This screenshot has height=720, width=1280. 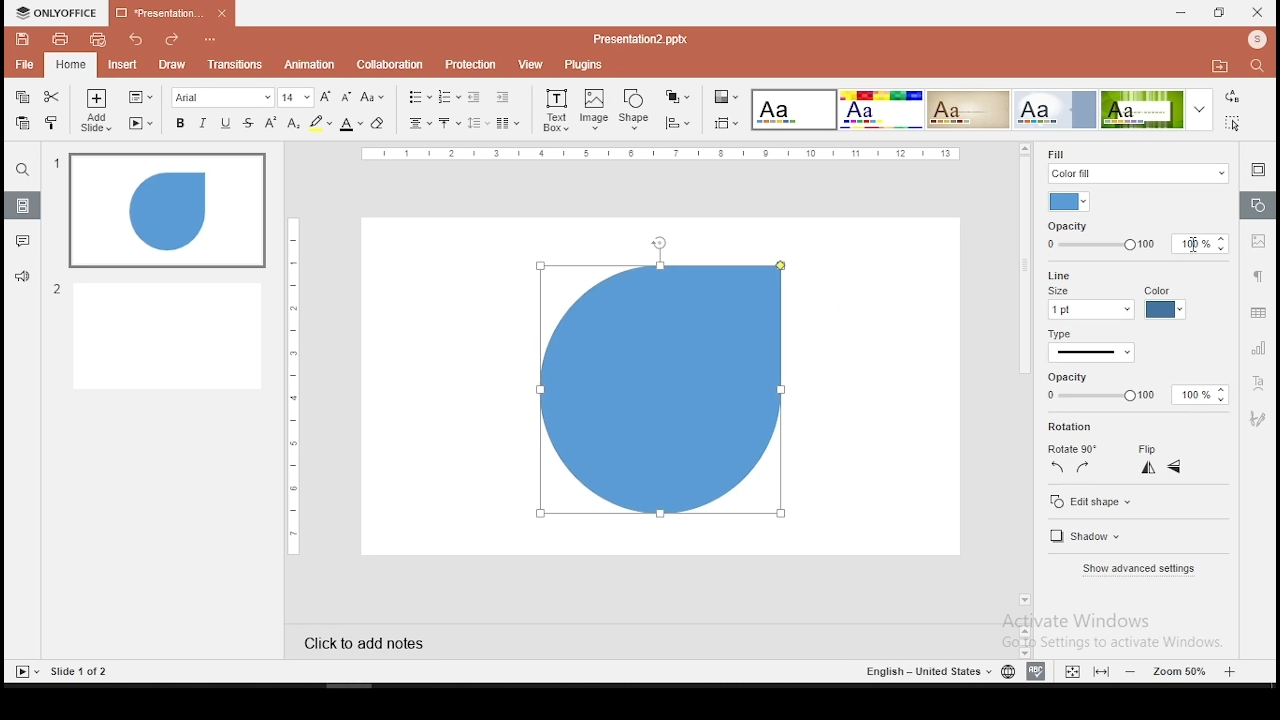 I want to click on presentation, so click(x=638, y=39).